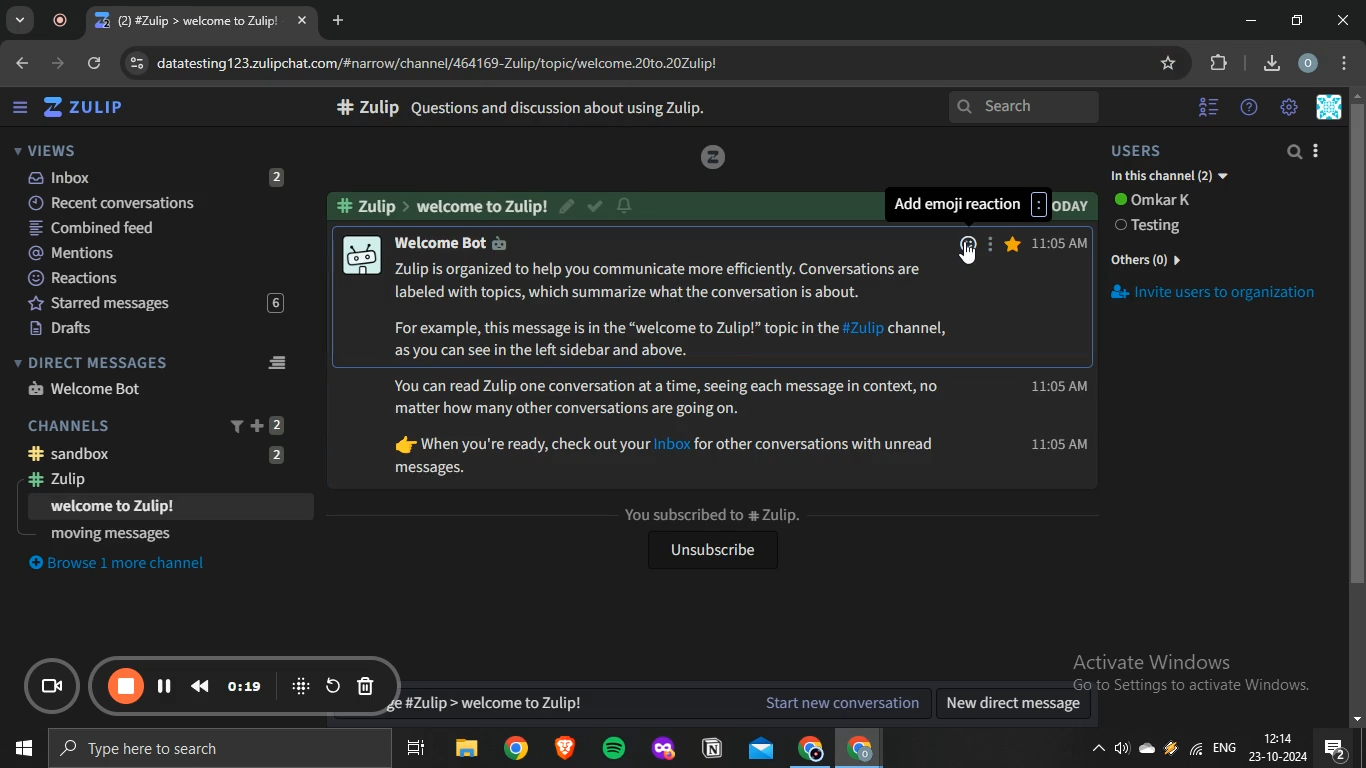  What do you see at coordinates (1153, 227) in the screenshot?
I see `testing` at bounding box center [1153, 227].